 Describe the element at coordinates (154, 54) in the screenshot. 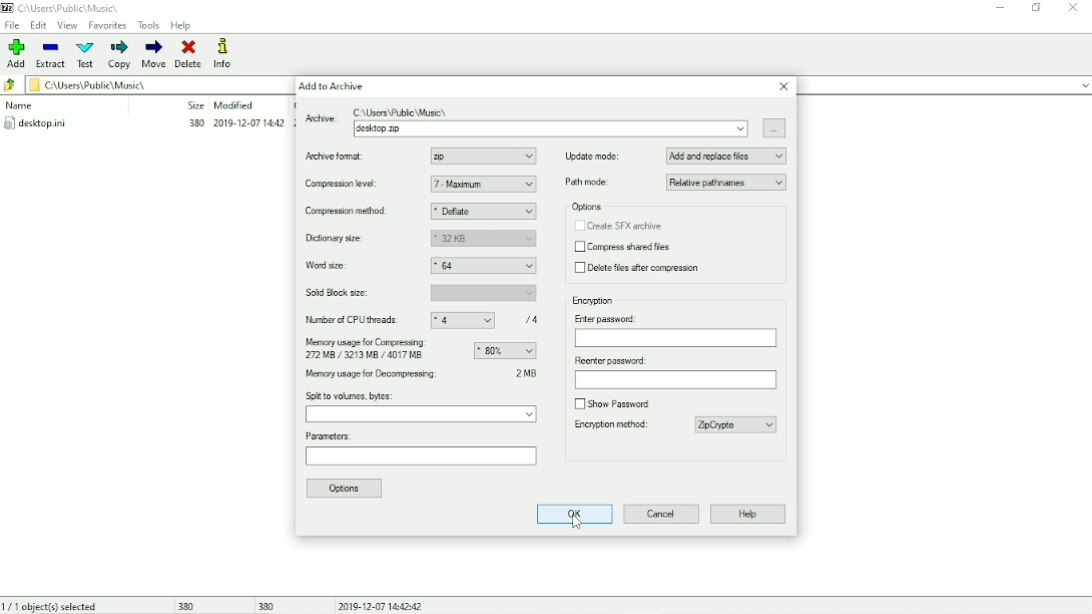

I see `Move` at that location.